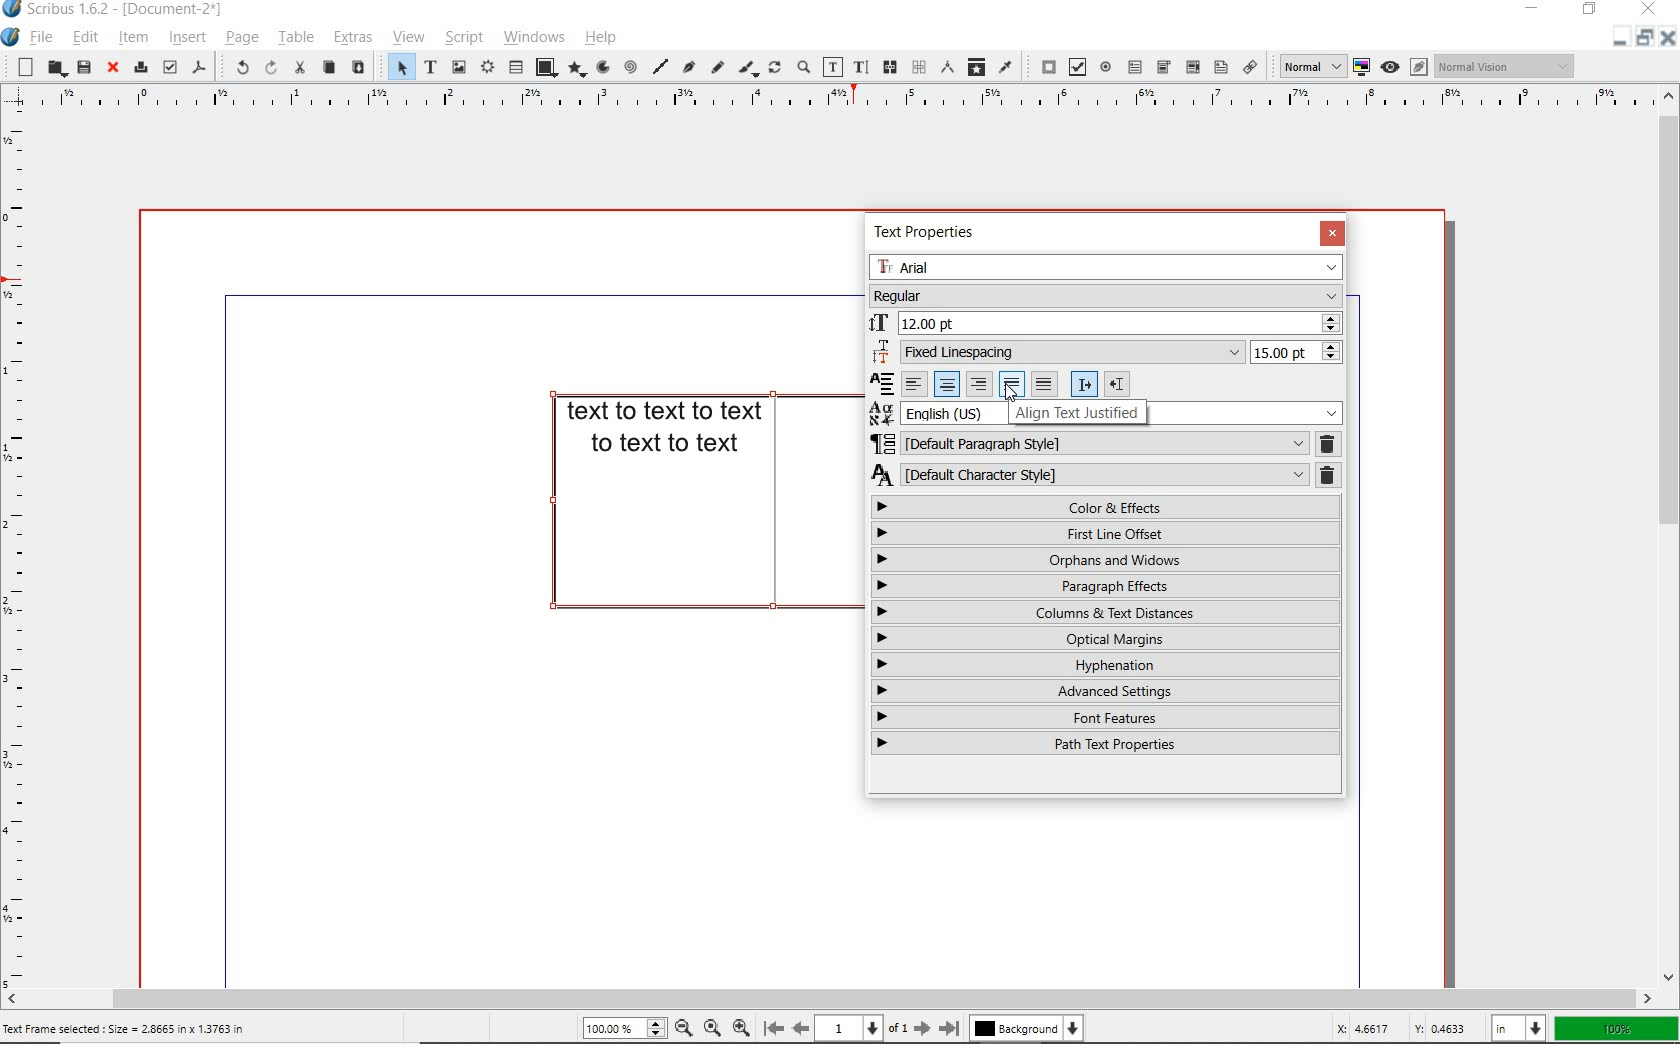  What do you see at coordinates (1534, 10) in the screenshot?
I see `minimize` at bounding box center [1534, 10].